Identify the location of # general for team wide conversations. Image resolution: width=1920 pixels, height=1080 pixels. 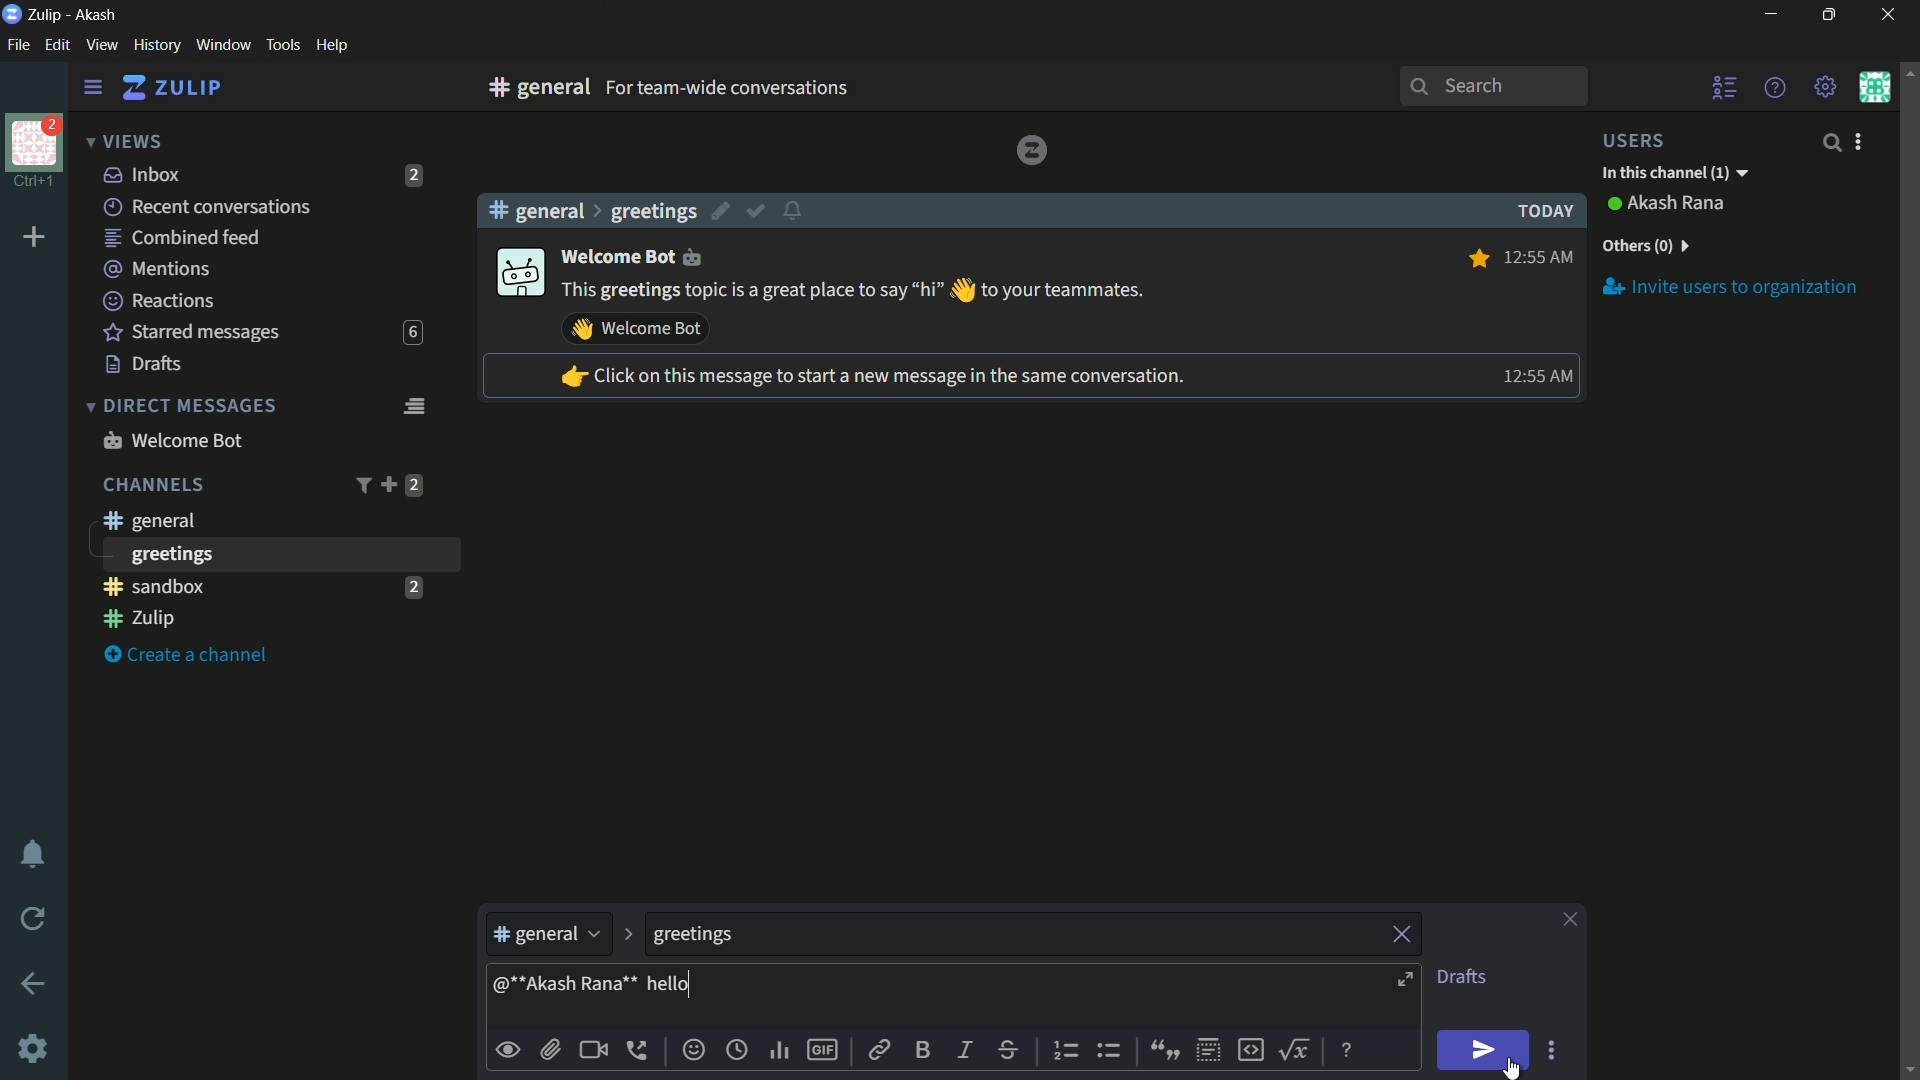
(762, 87).